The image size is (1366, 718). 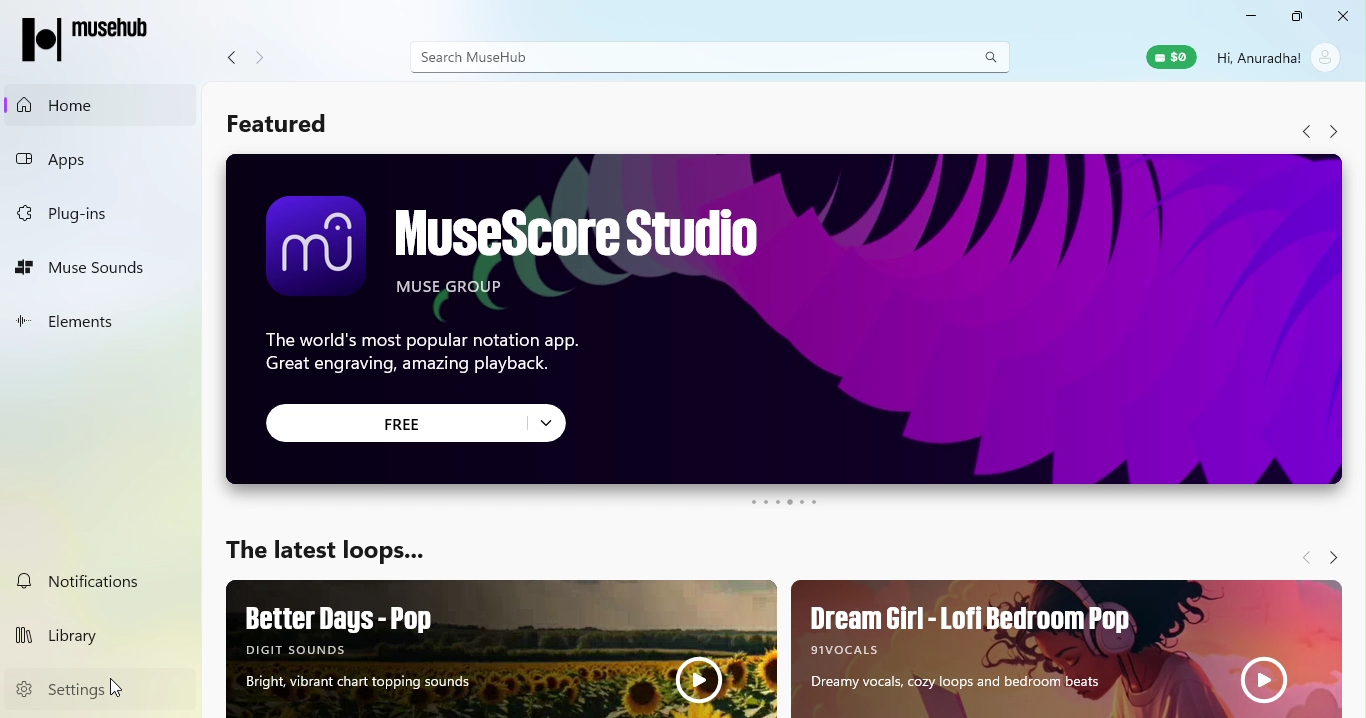 What do you see at coordinates (287, 124) in the screenshot?
I see `Featured` at bounding box center [287, 124].